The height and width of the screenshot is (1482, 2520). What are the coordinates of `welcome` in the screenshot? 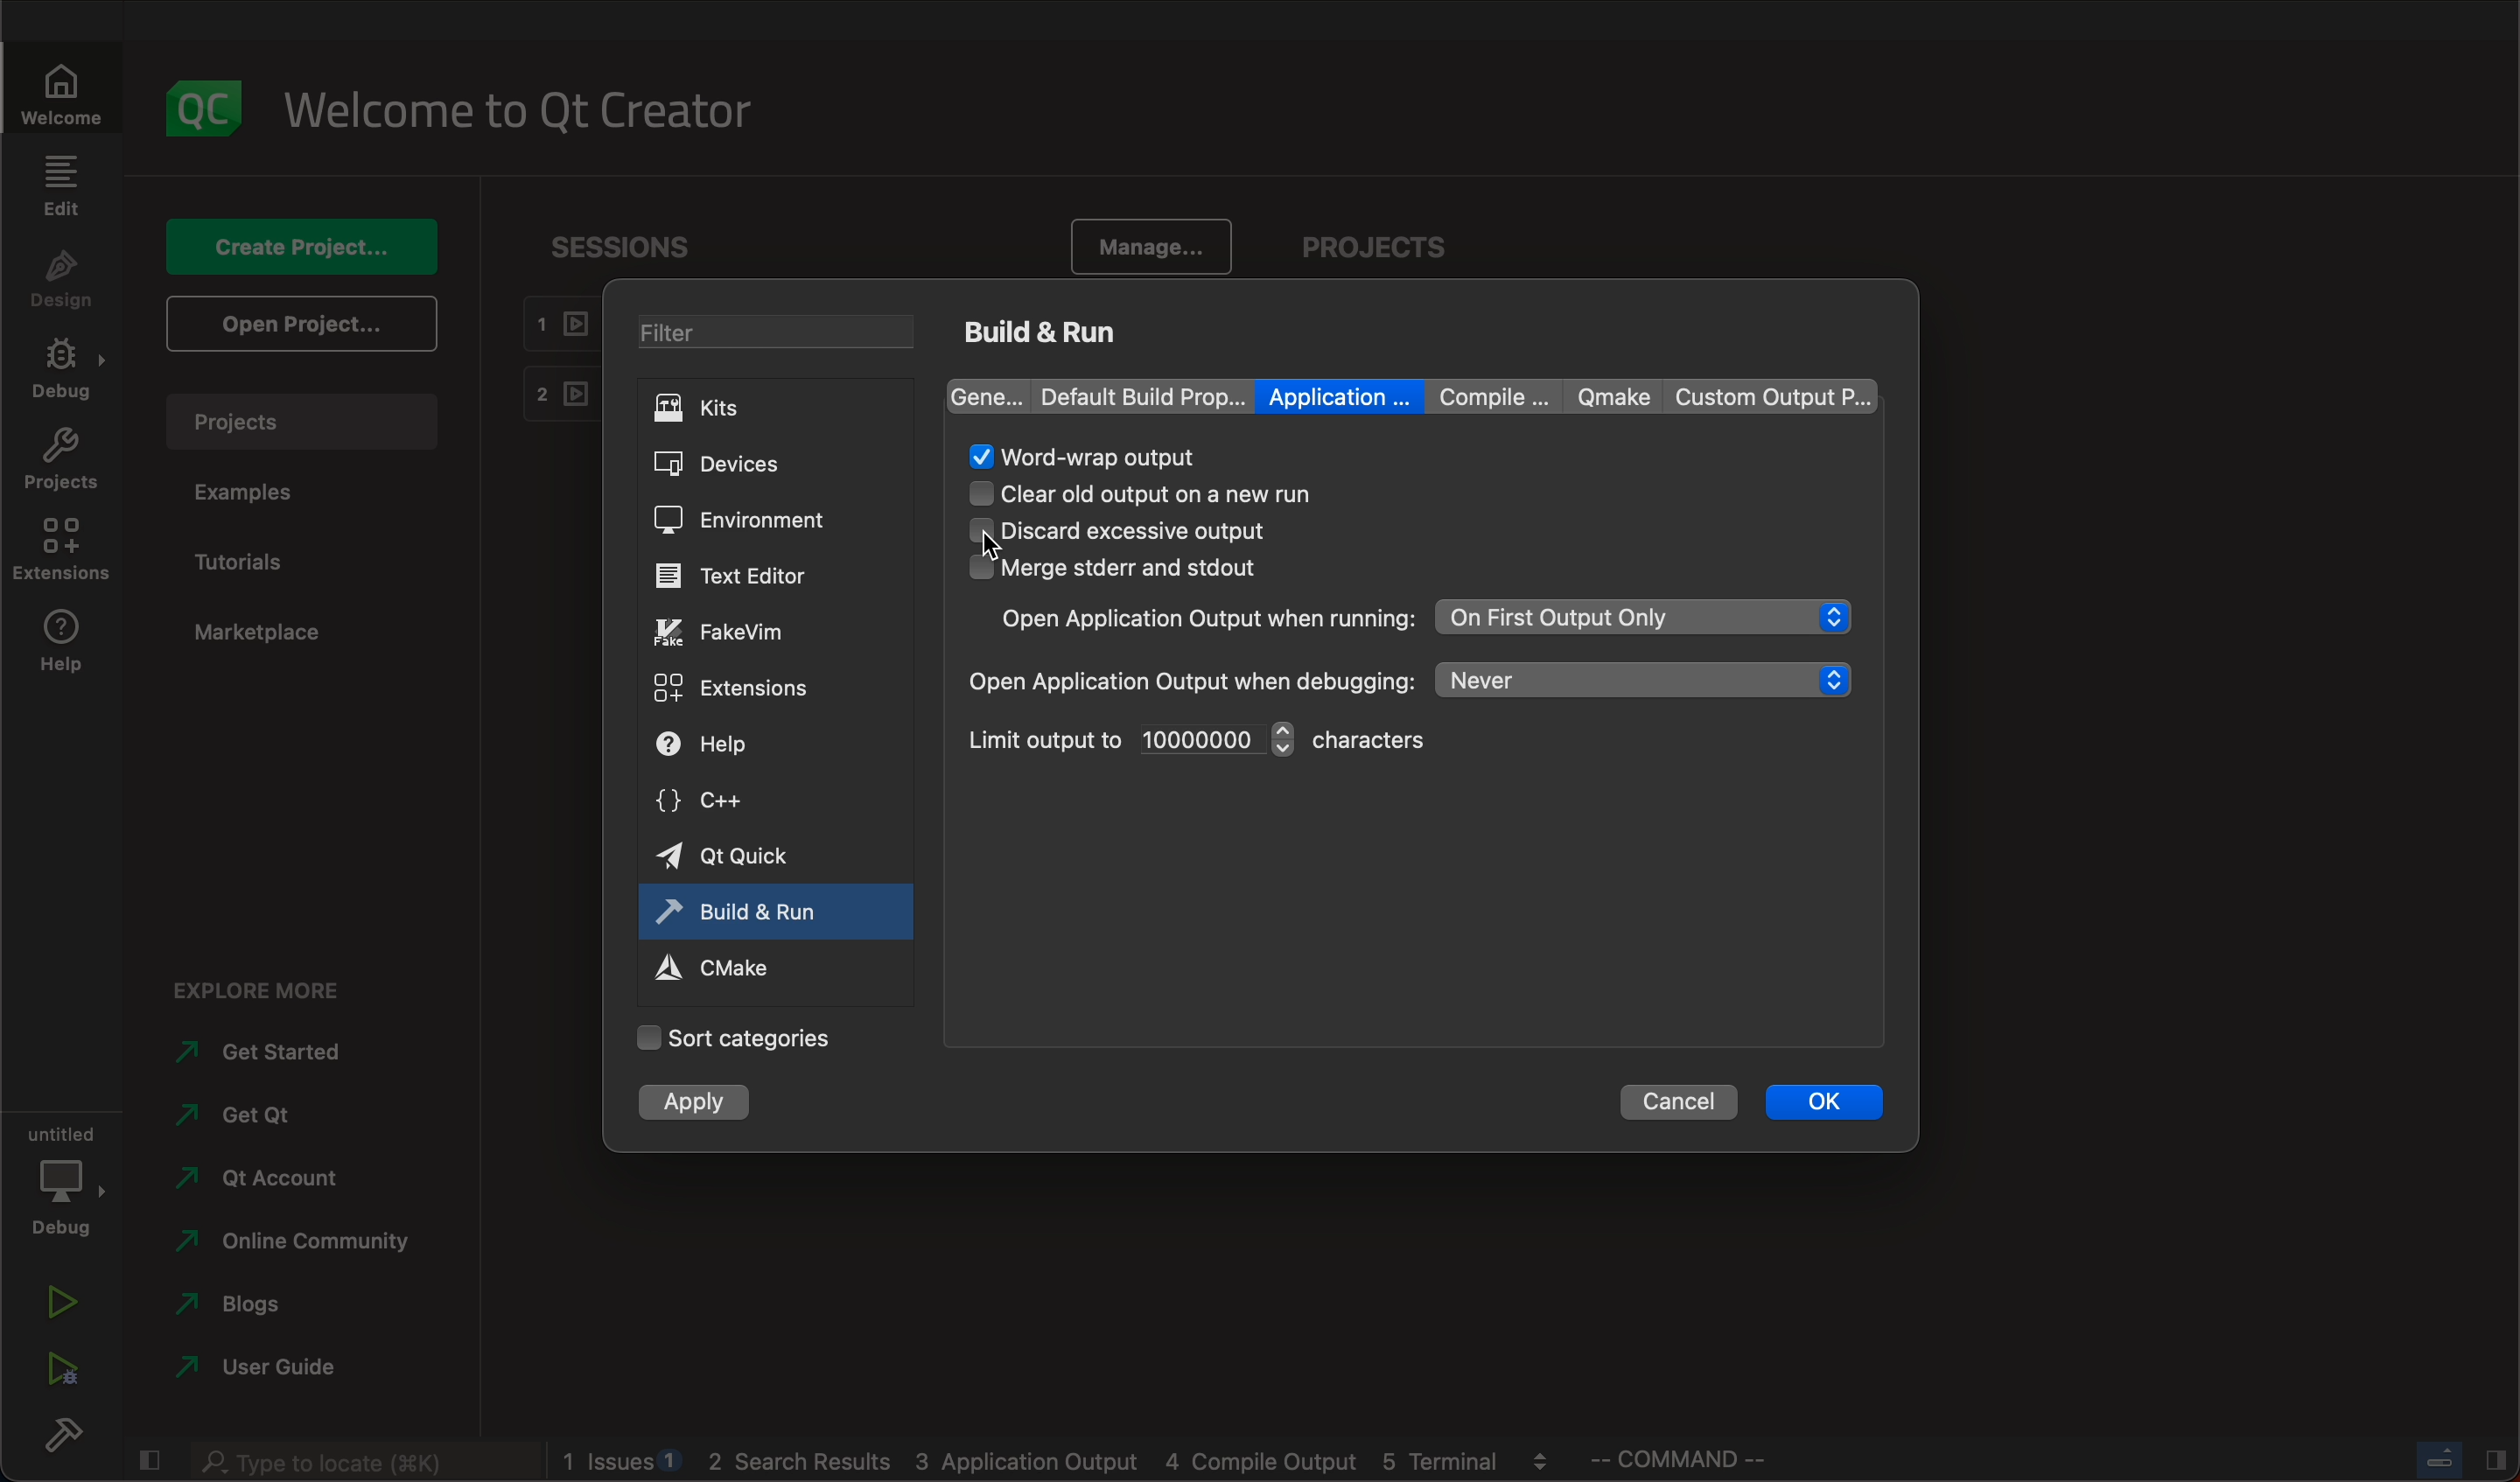 It's located at (60, 90).